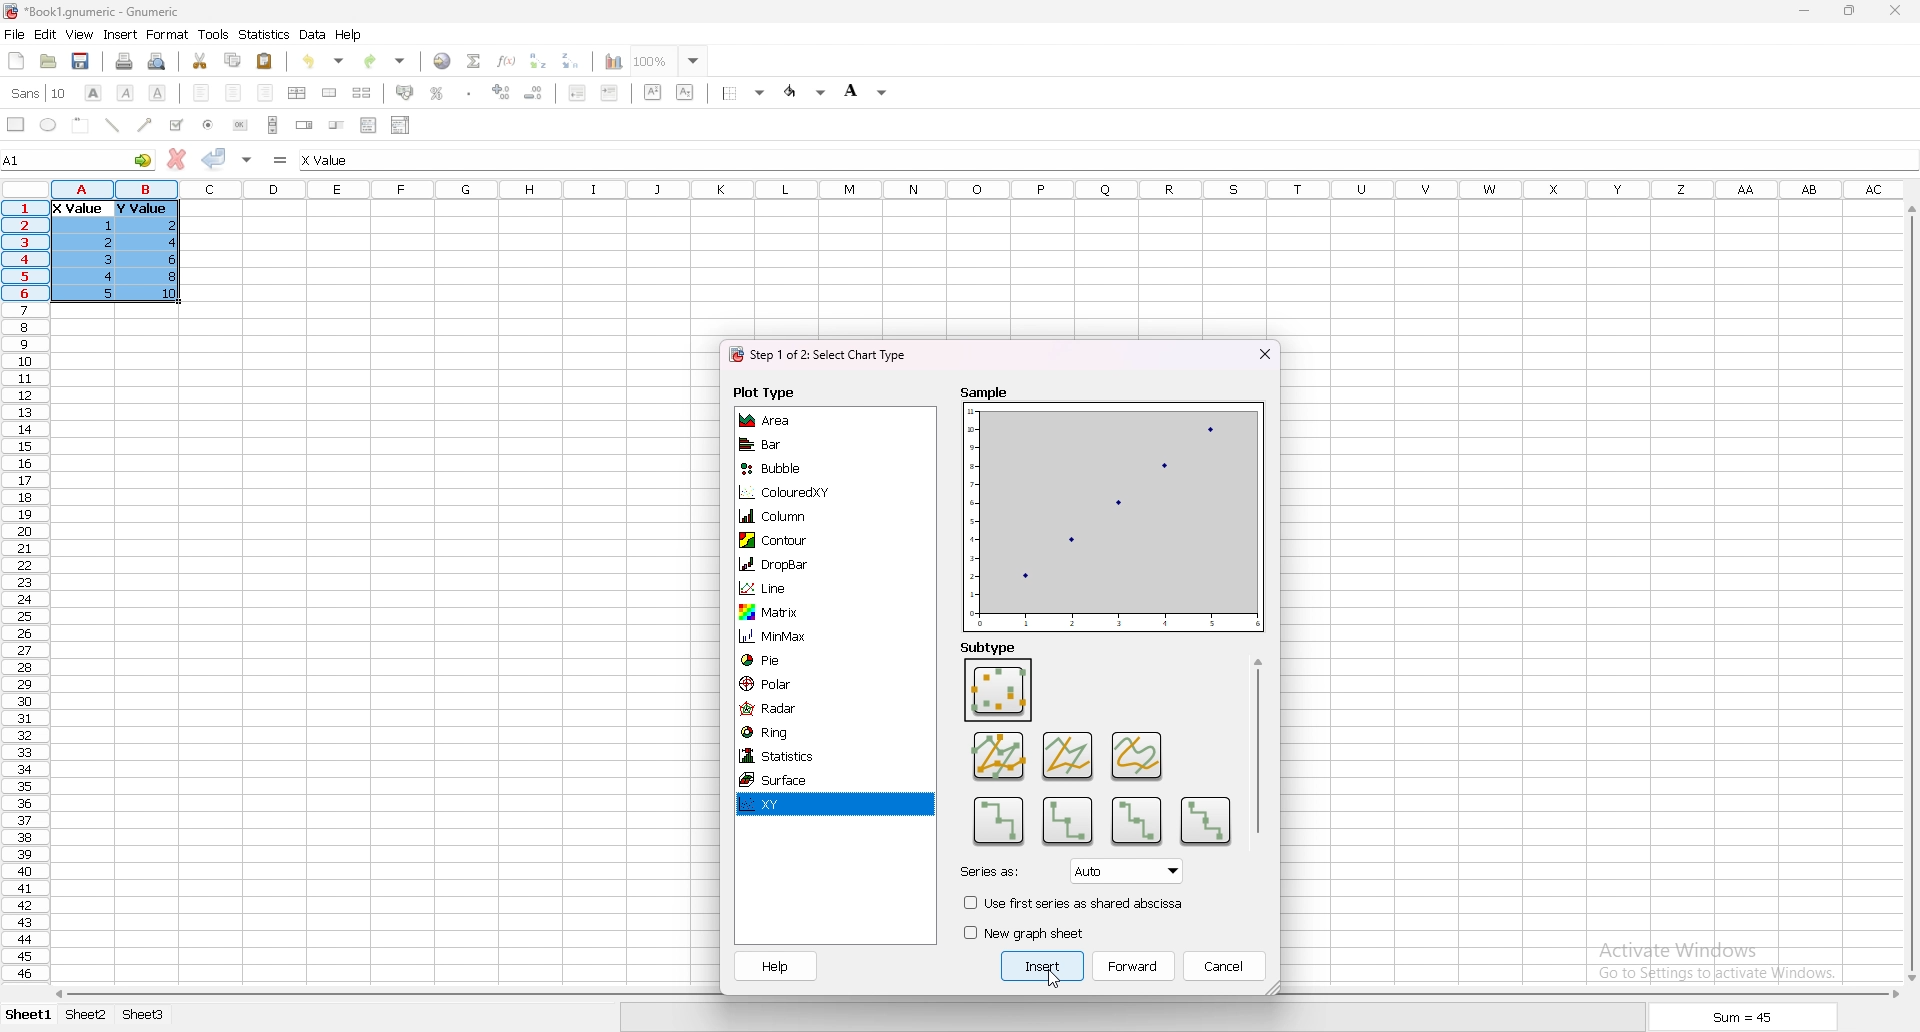 The height and width of the screenshot is (1032, 1920). I want to click on right align, so click(265, 93).